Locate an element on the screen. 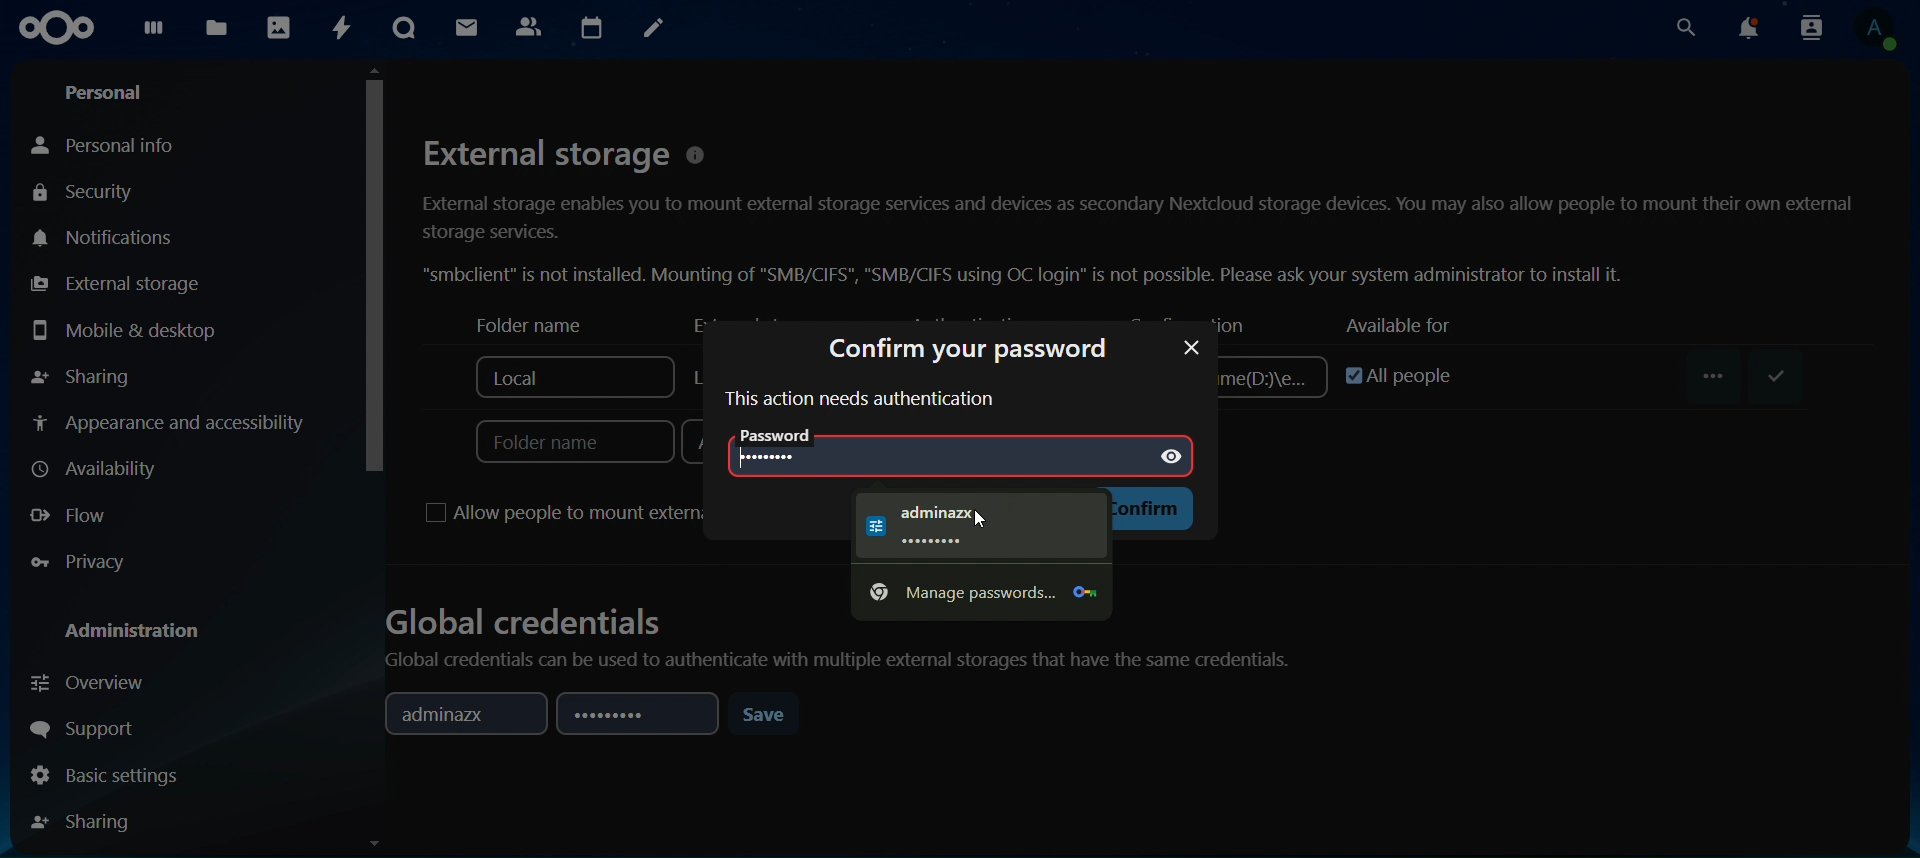  search is located at coordinates (1684, 28).